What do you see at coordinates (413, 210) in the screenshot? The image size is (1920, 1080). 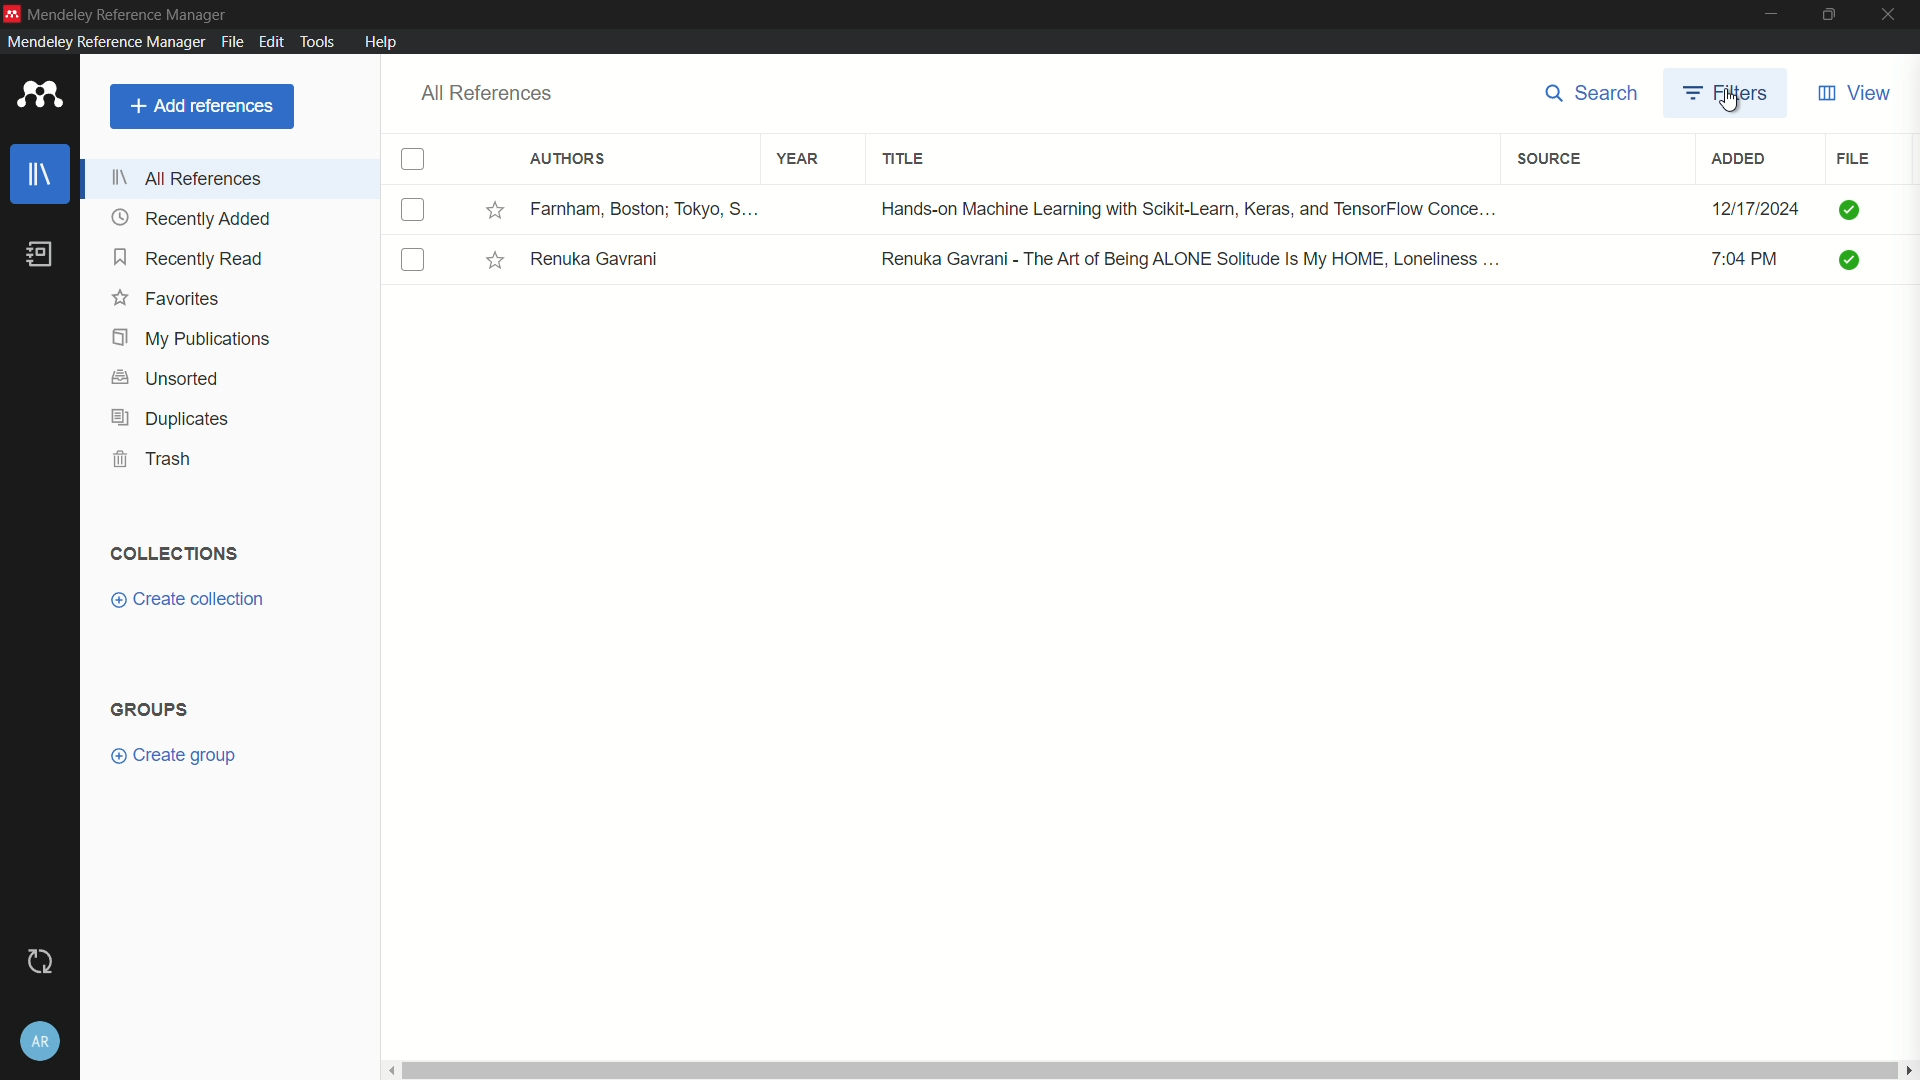 I see `check box` at bounding box center [413, 210].